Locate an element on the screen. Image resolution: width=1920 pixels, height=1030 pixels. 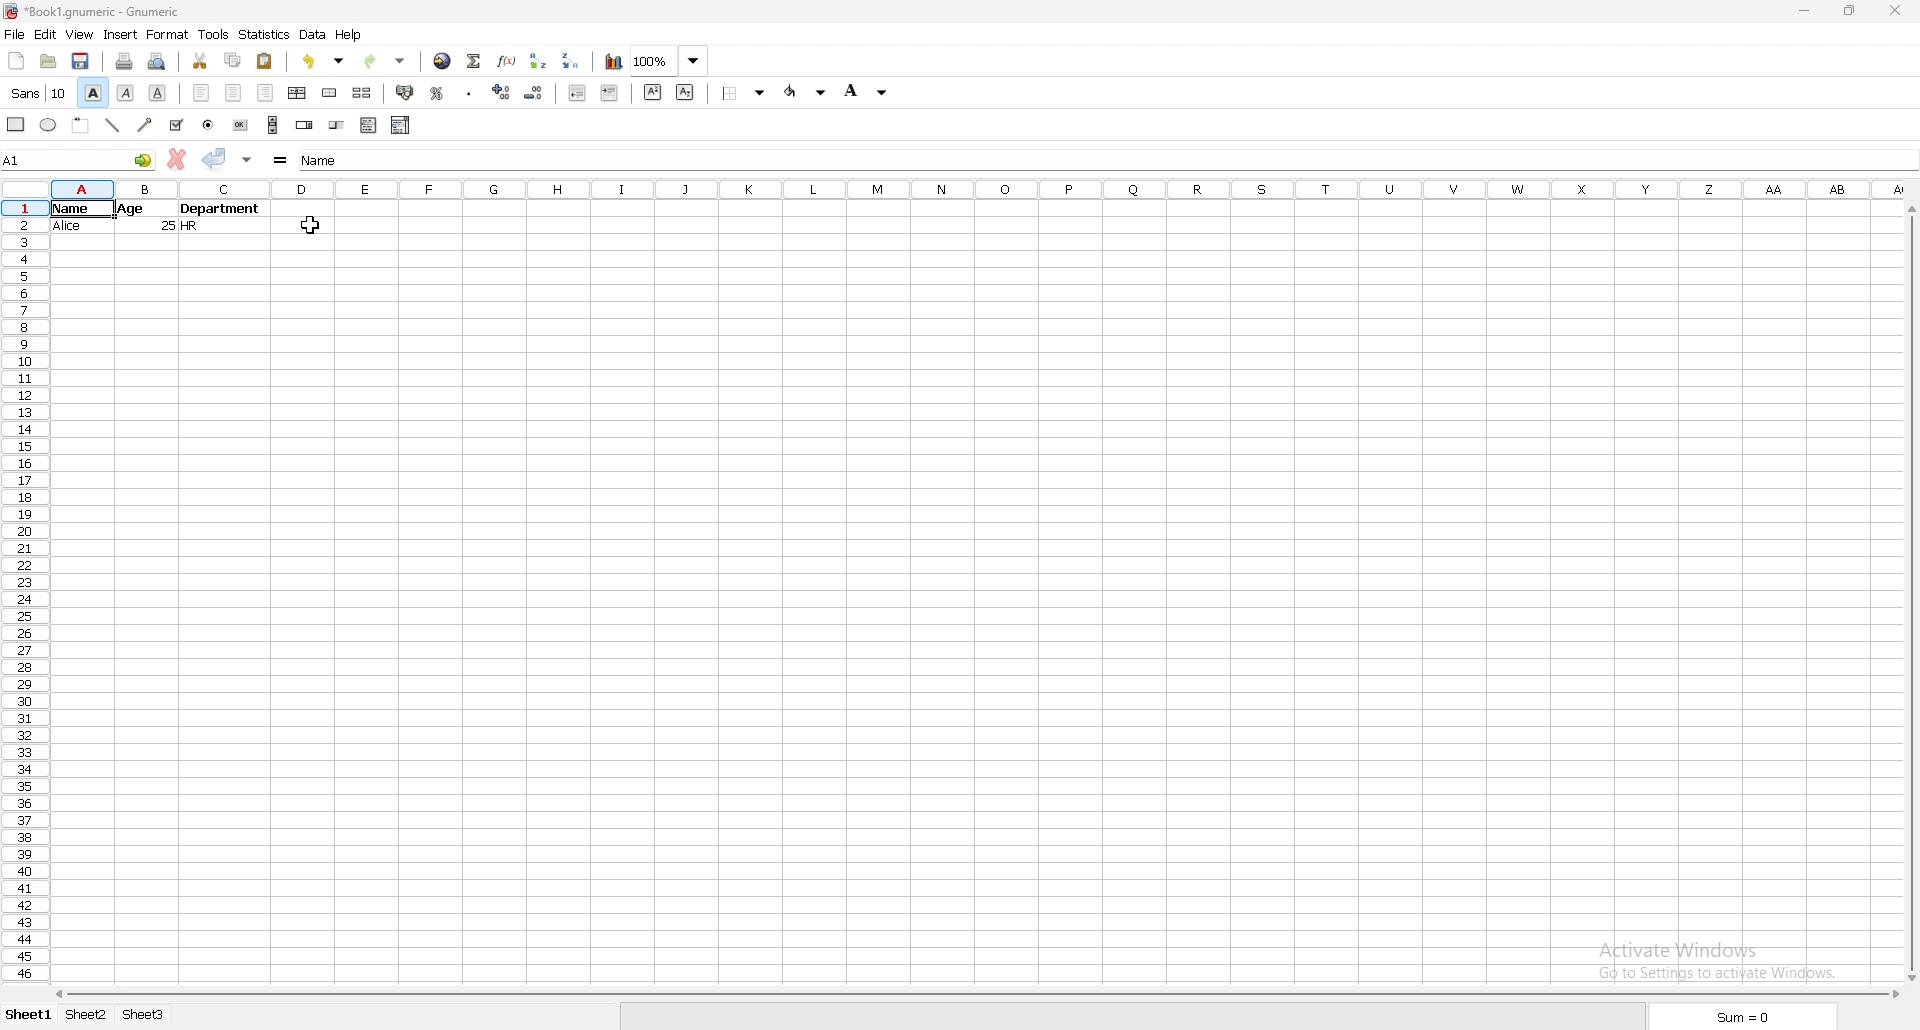
line is located at coordinates (113, 124).